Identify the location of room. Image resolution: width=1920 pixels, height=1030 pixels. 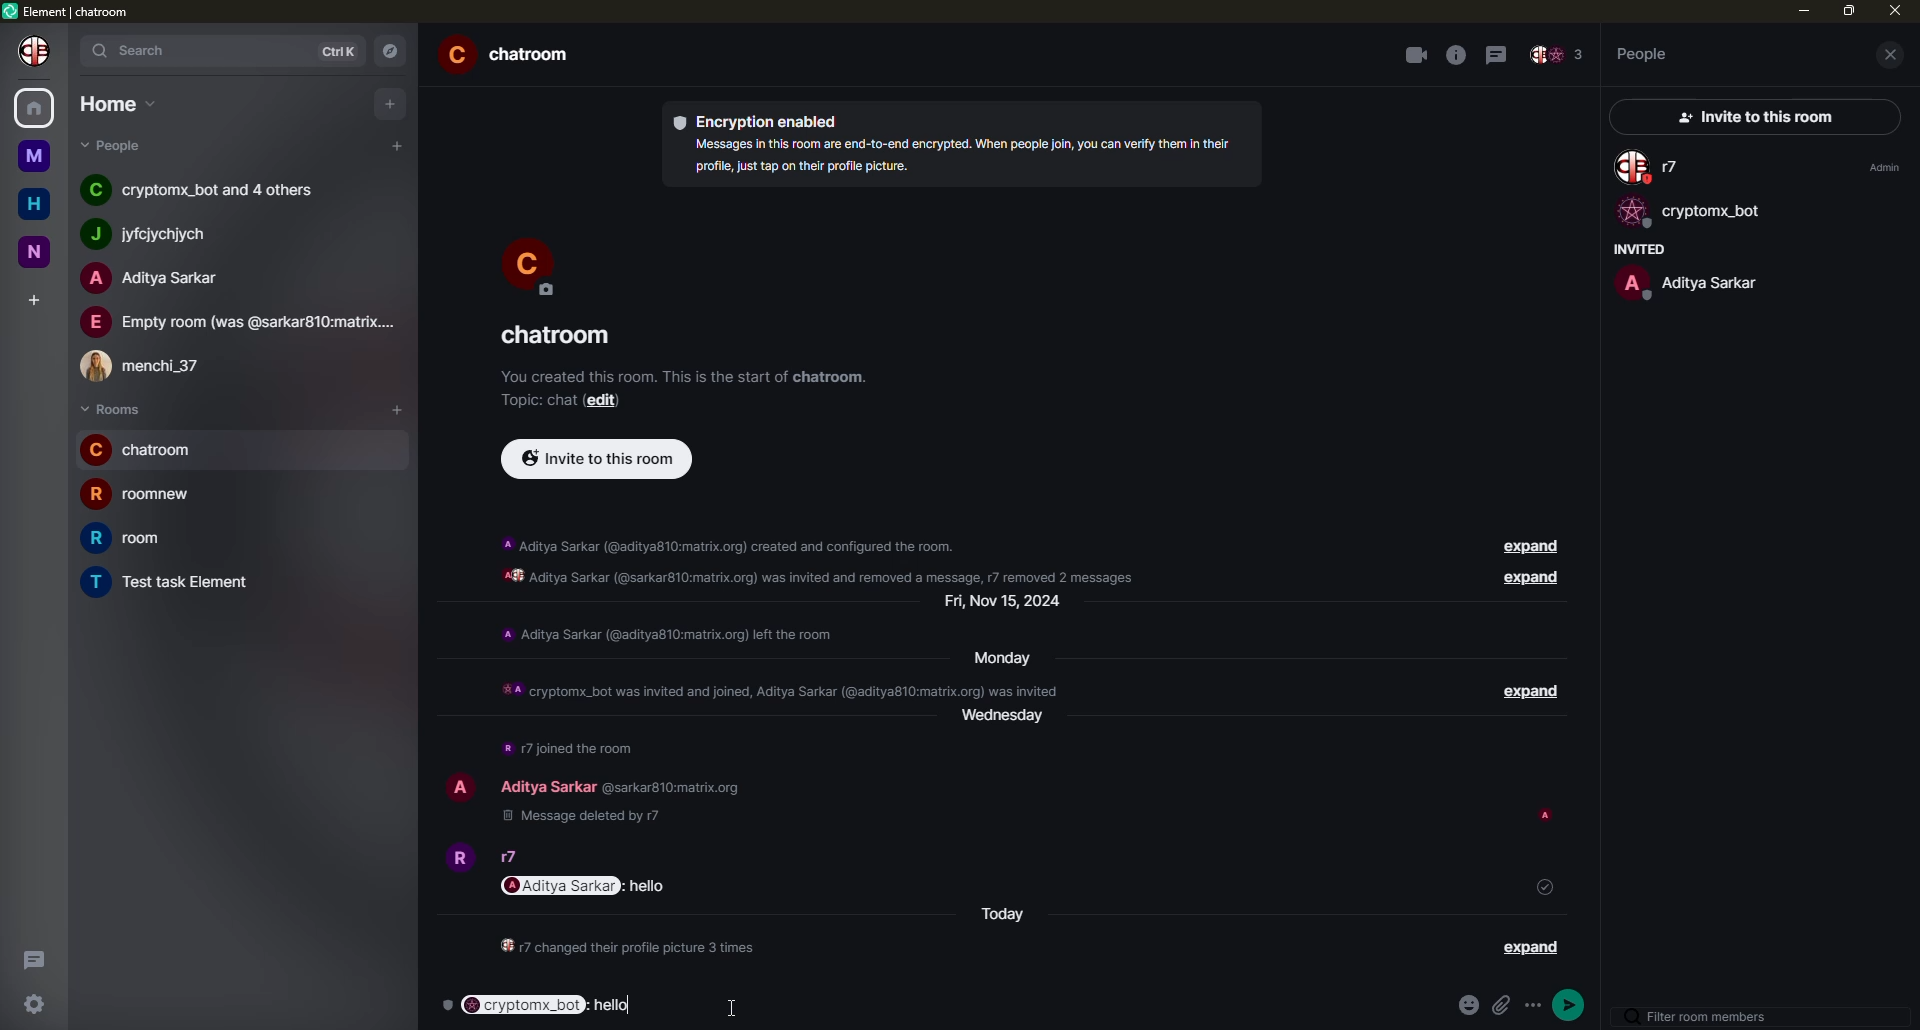
(555, 336).